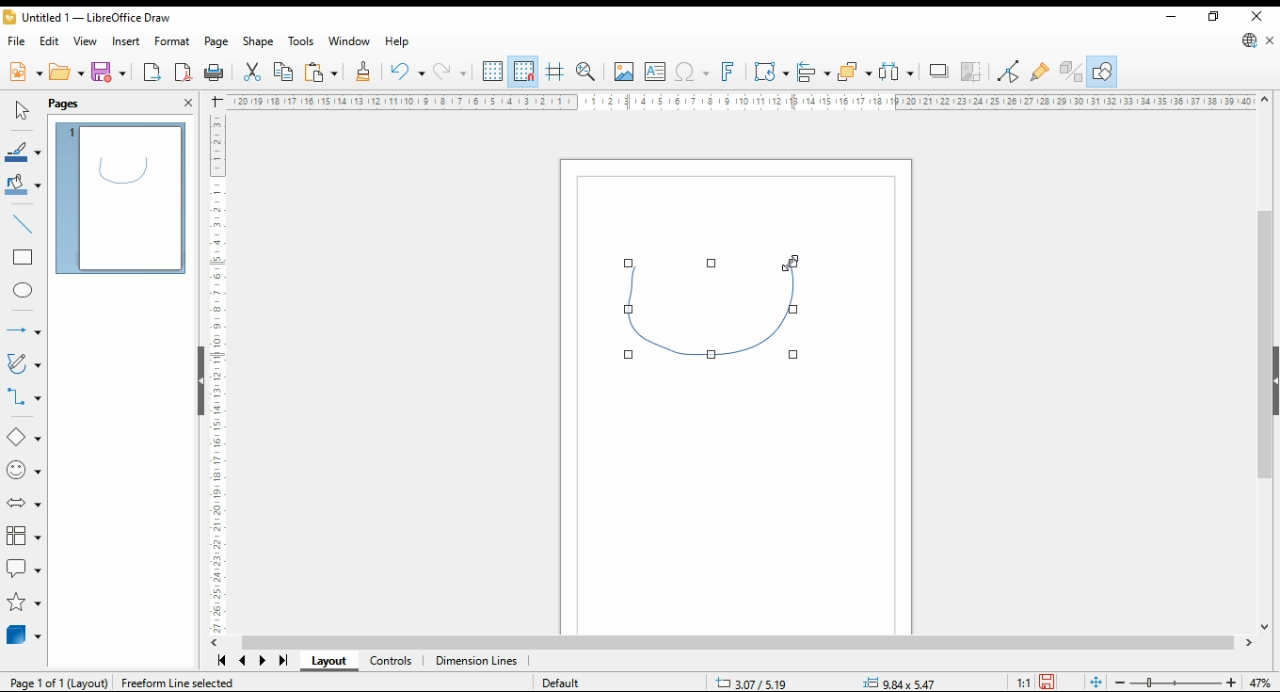 This screenshot has height=692, width=1280. I want to click on icon and file name, so click(87, 16).